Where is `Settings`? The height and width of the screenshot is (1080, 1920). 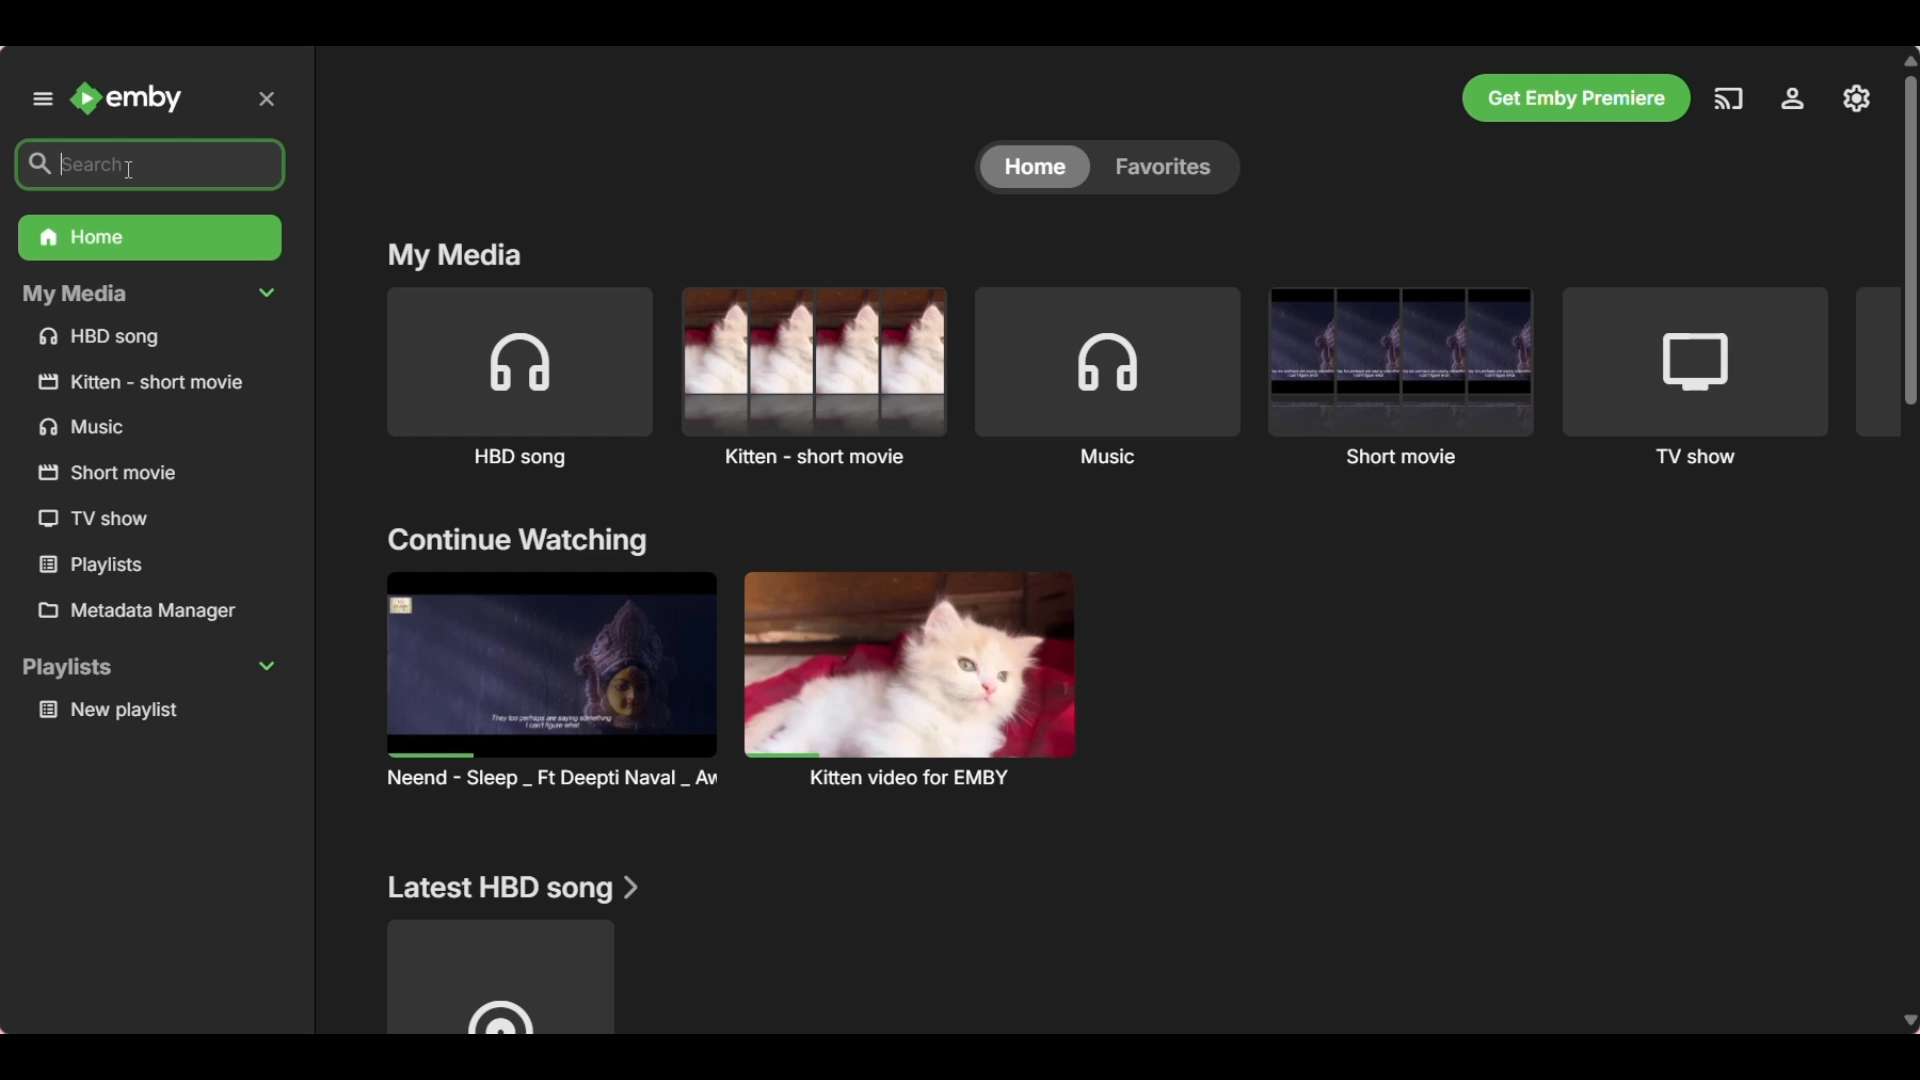
Settings is located at coordinates (1792, 99).